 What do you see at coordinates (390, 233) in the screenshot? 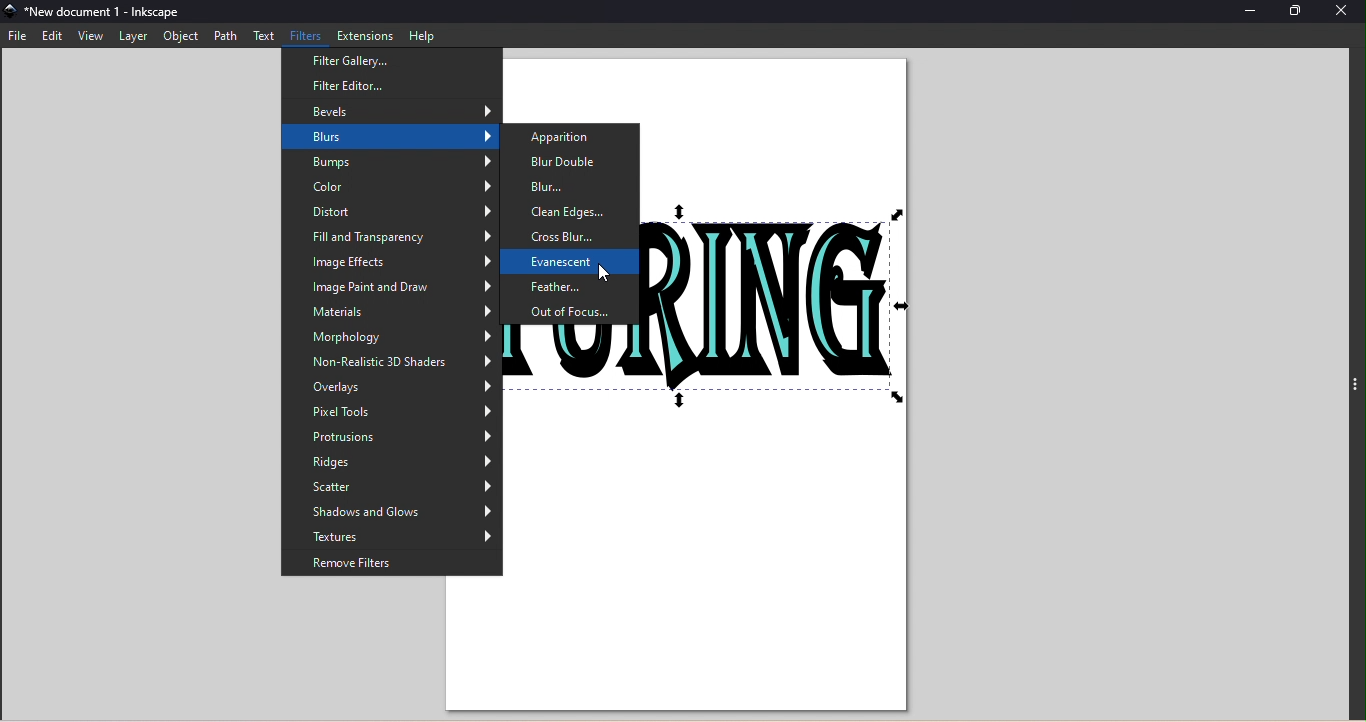
I see `Fill and Transparancy` at bounding box center [390, 233].